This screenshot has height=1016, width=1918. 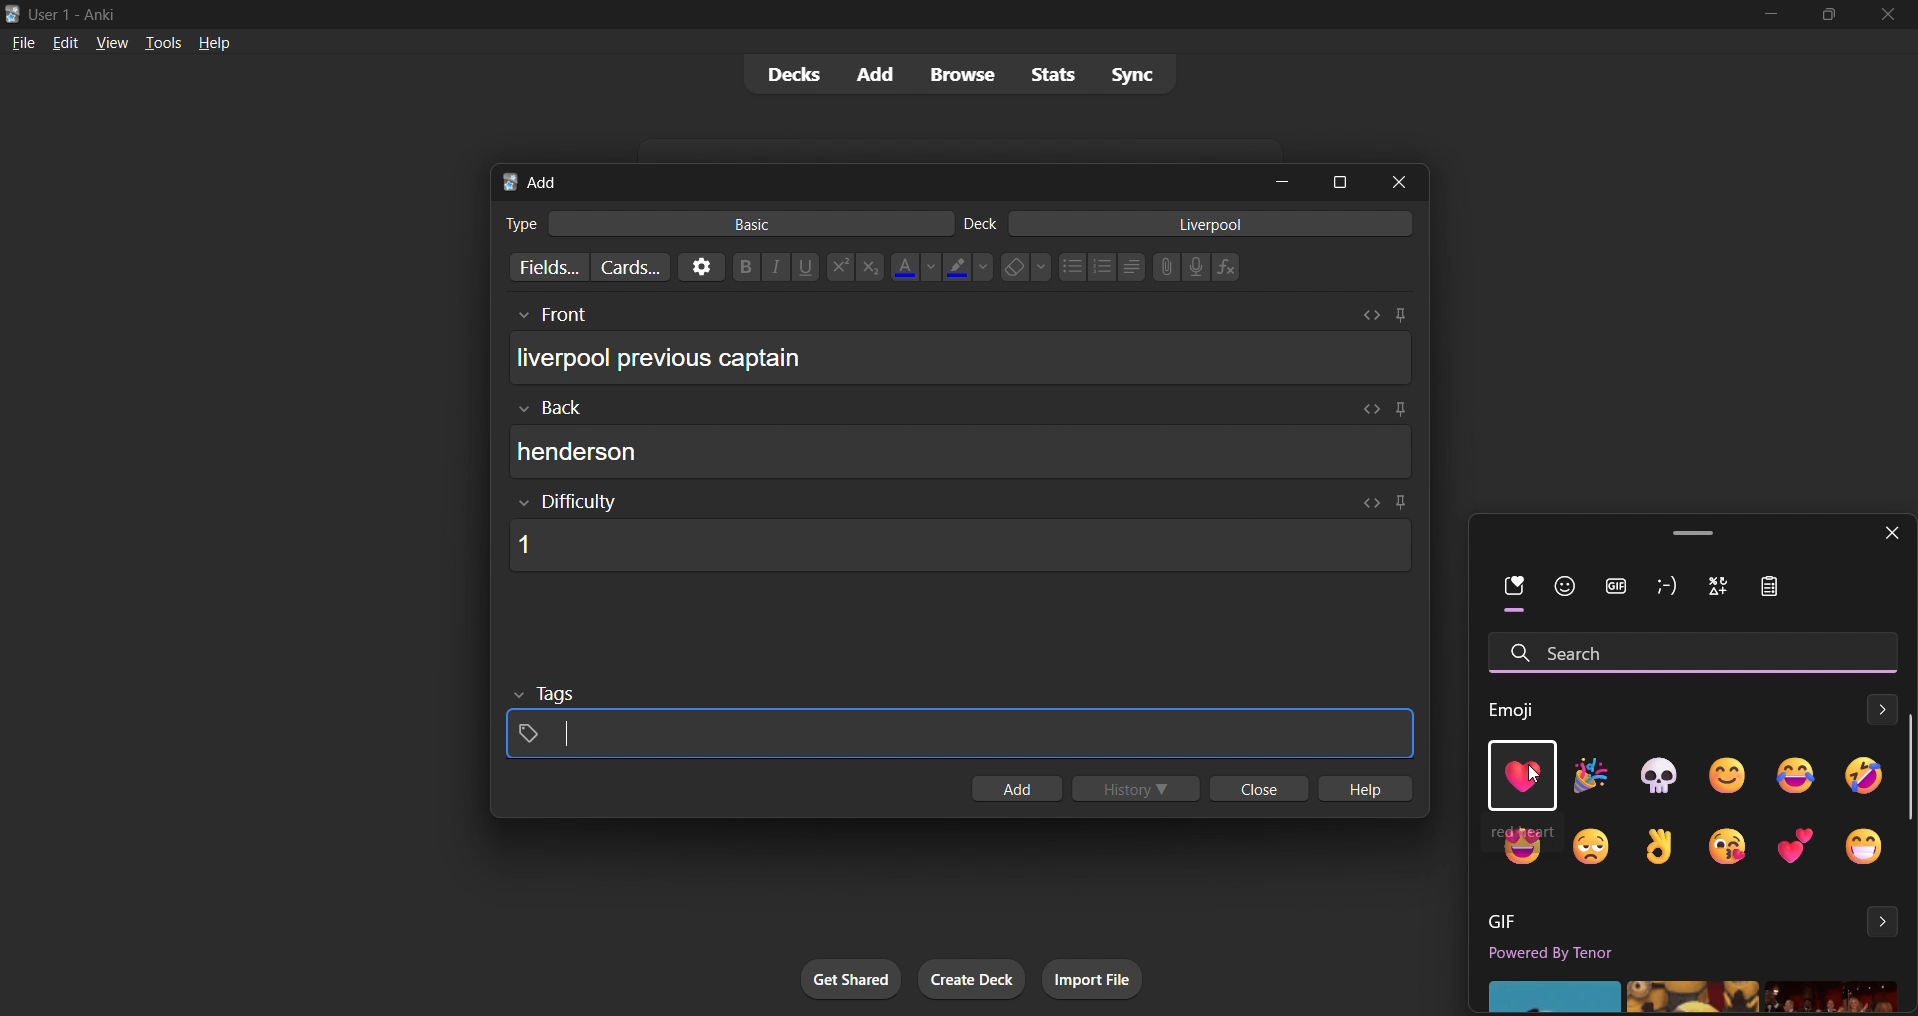 What do you see at coordinates (1561, 589) in the screenshot?
I see `face filter` at bounding box center [1561, 589].